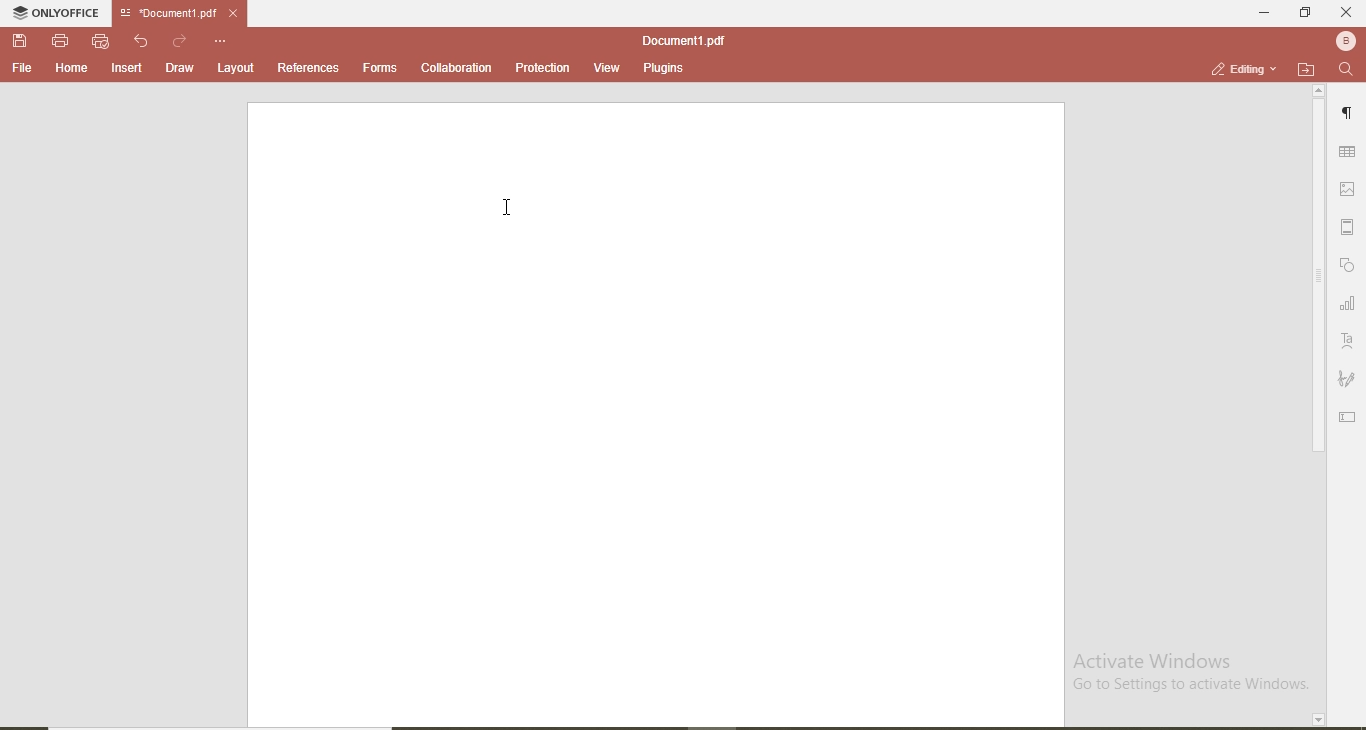  What do you see at coordinates (1349, 112) in the screenshot?
I see `paragraph` at bounding box center [1349, 112].